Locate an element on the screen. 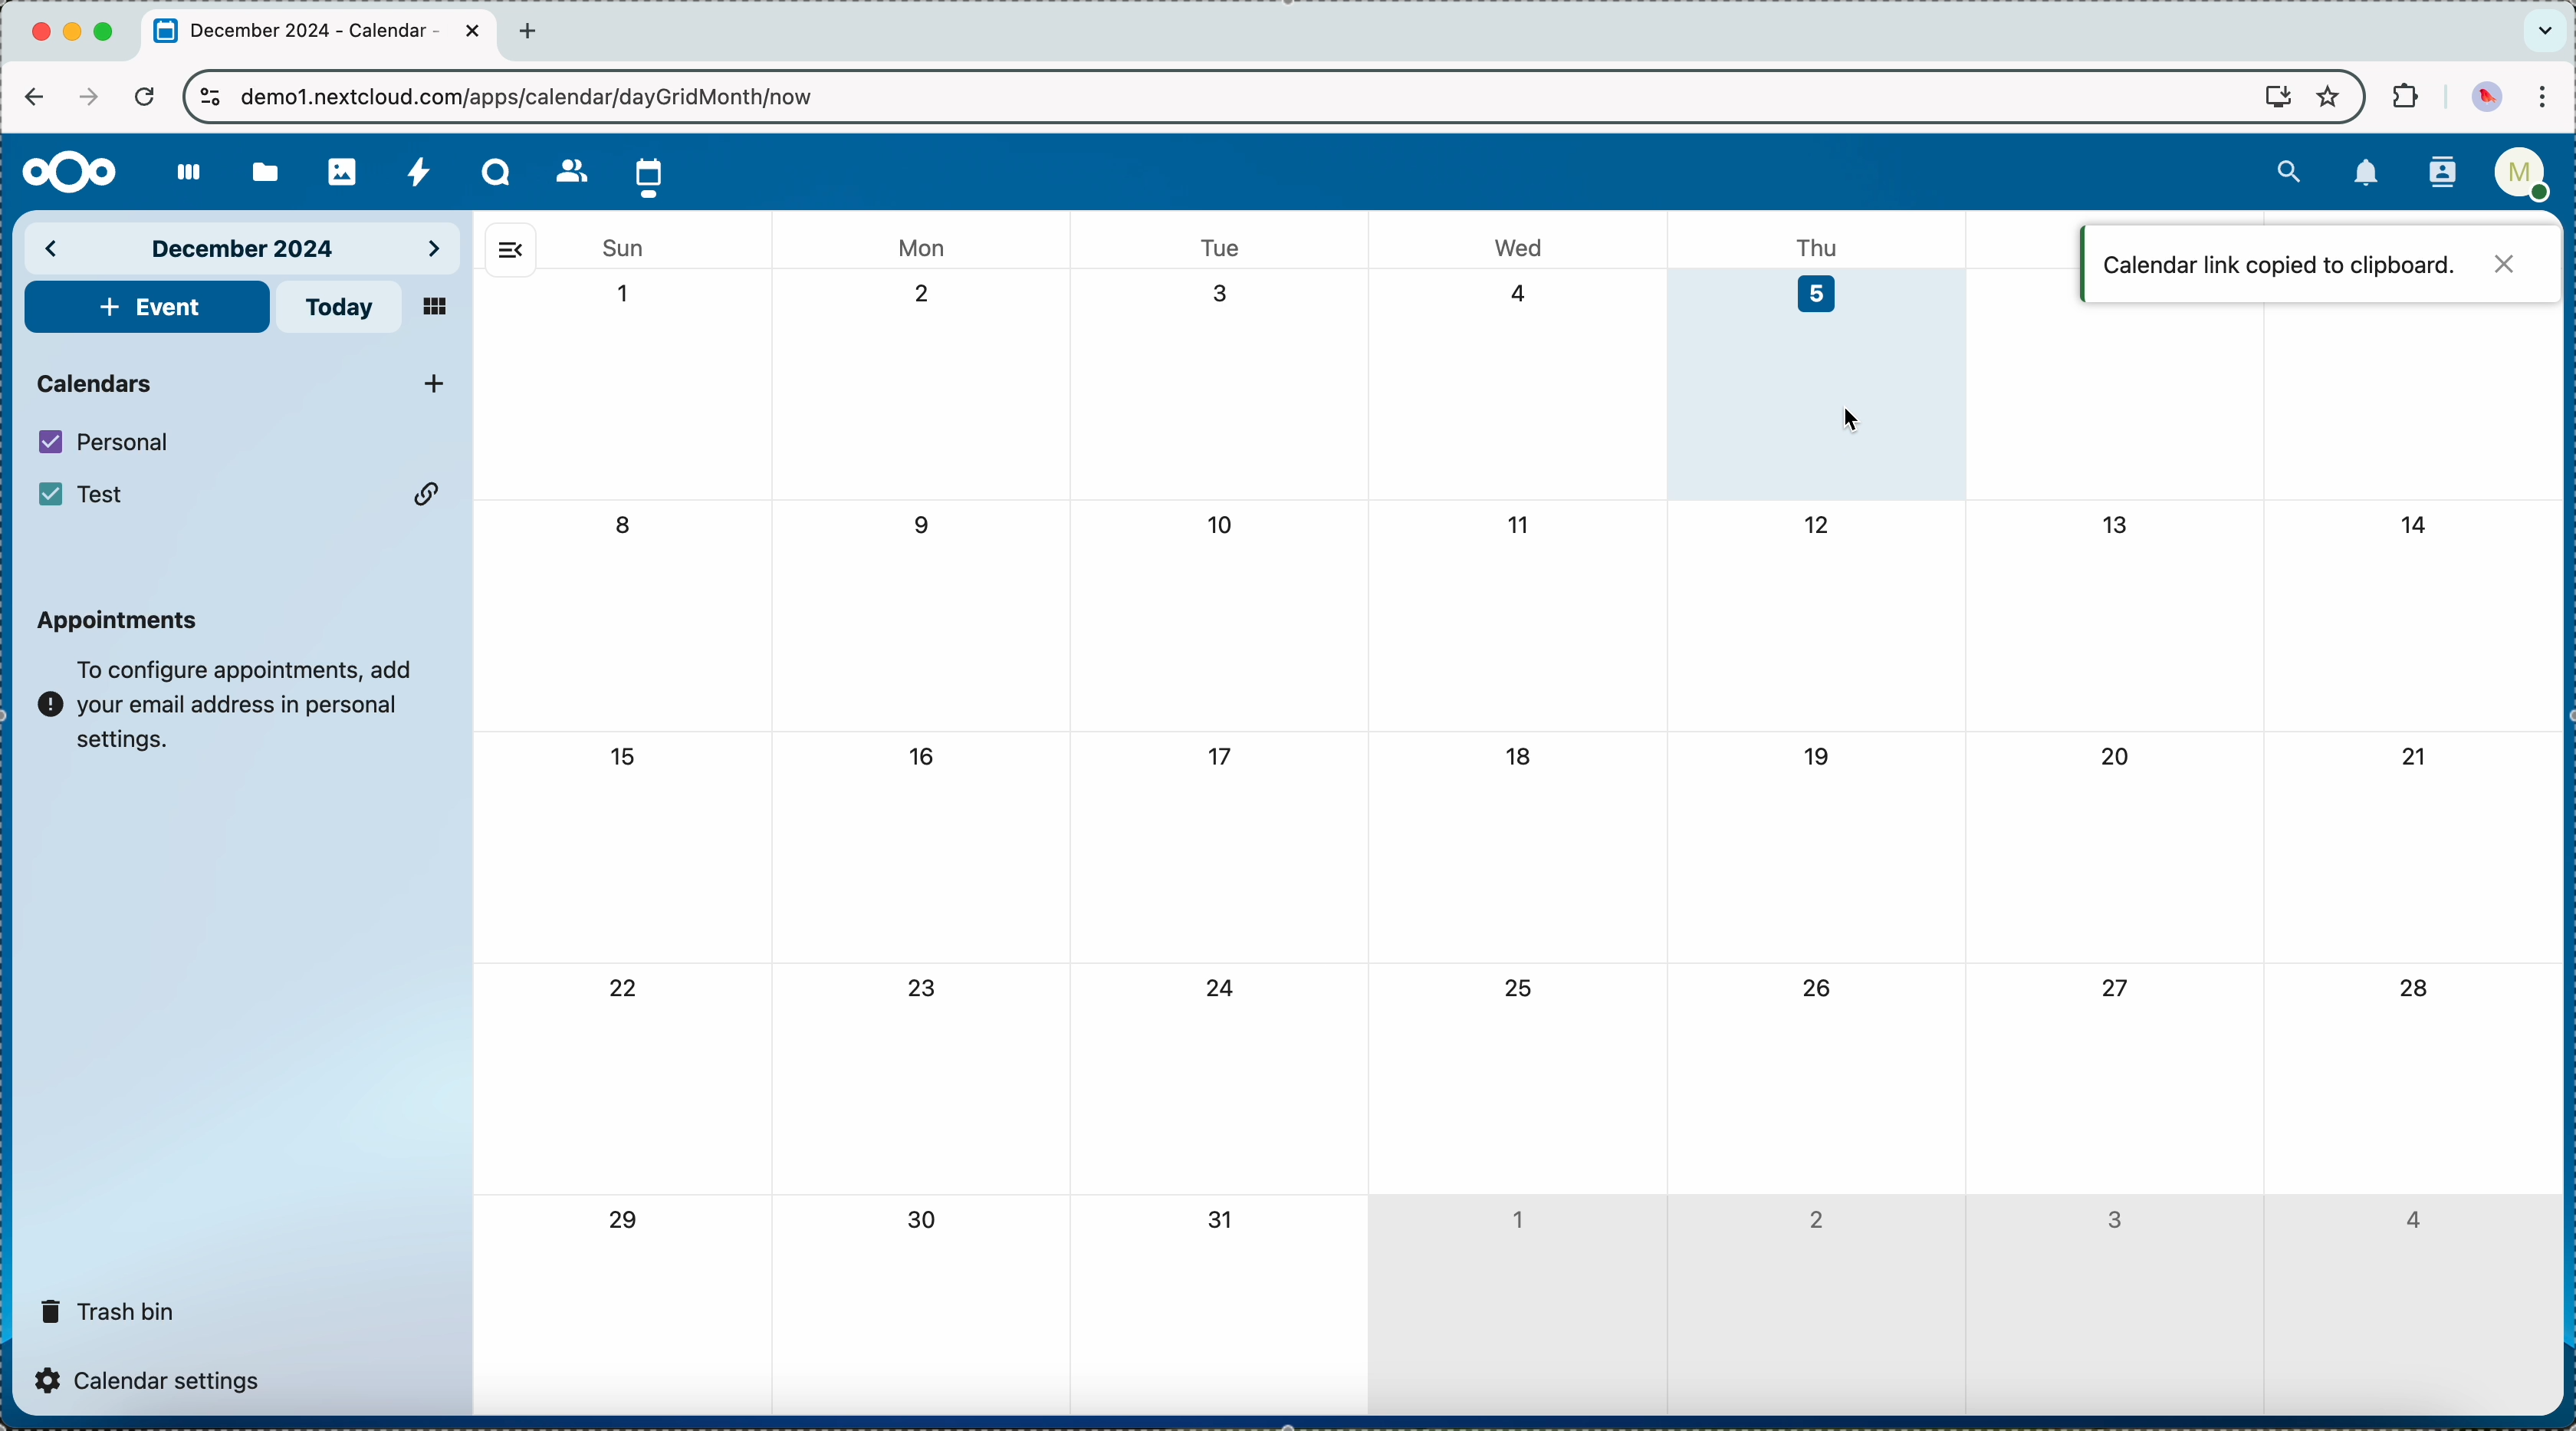 The image size is (2576, 1431). trash bin is located at coordinates (109, 1304).